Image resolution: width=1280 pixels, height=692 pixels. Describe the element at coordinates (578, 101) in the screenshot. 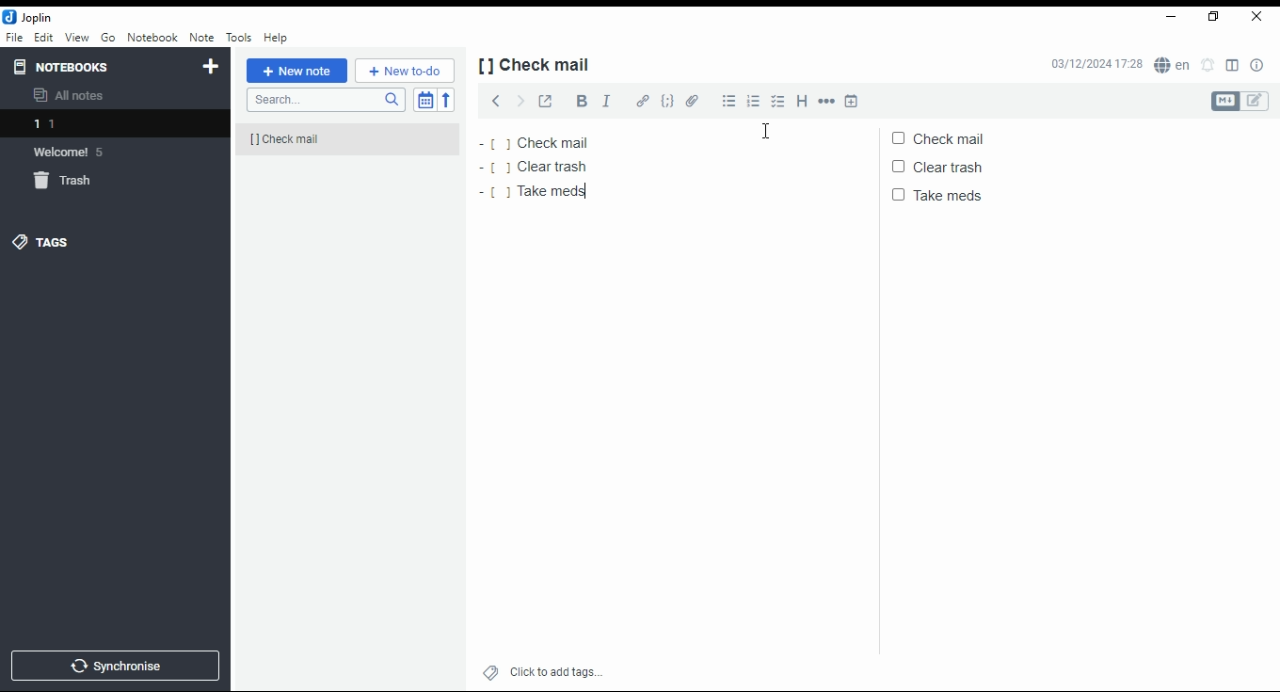

I see `bold` at that location.